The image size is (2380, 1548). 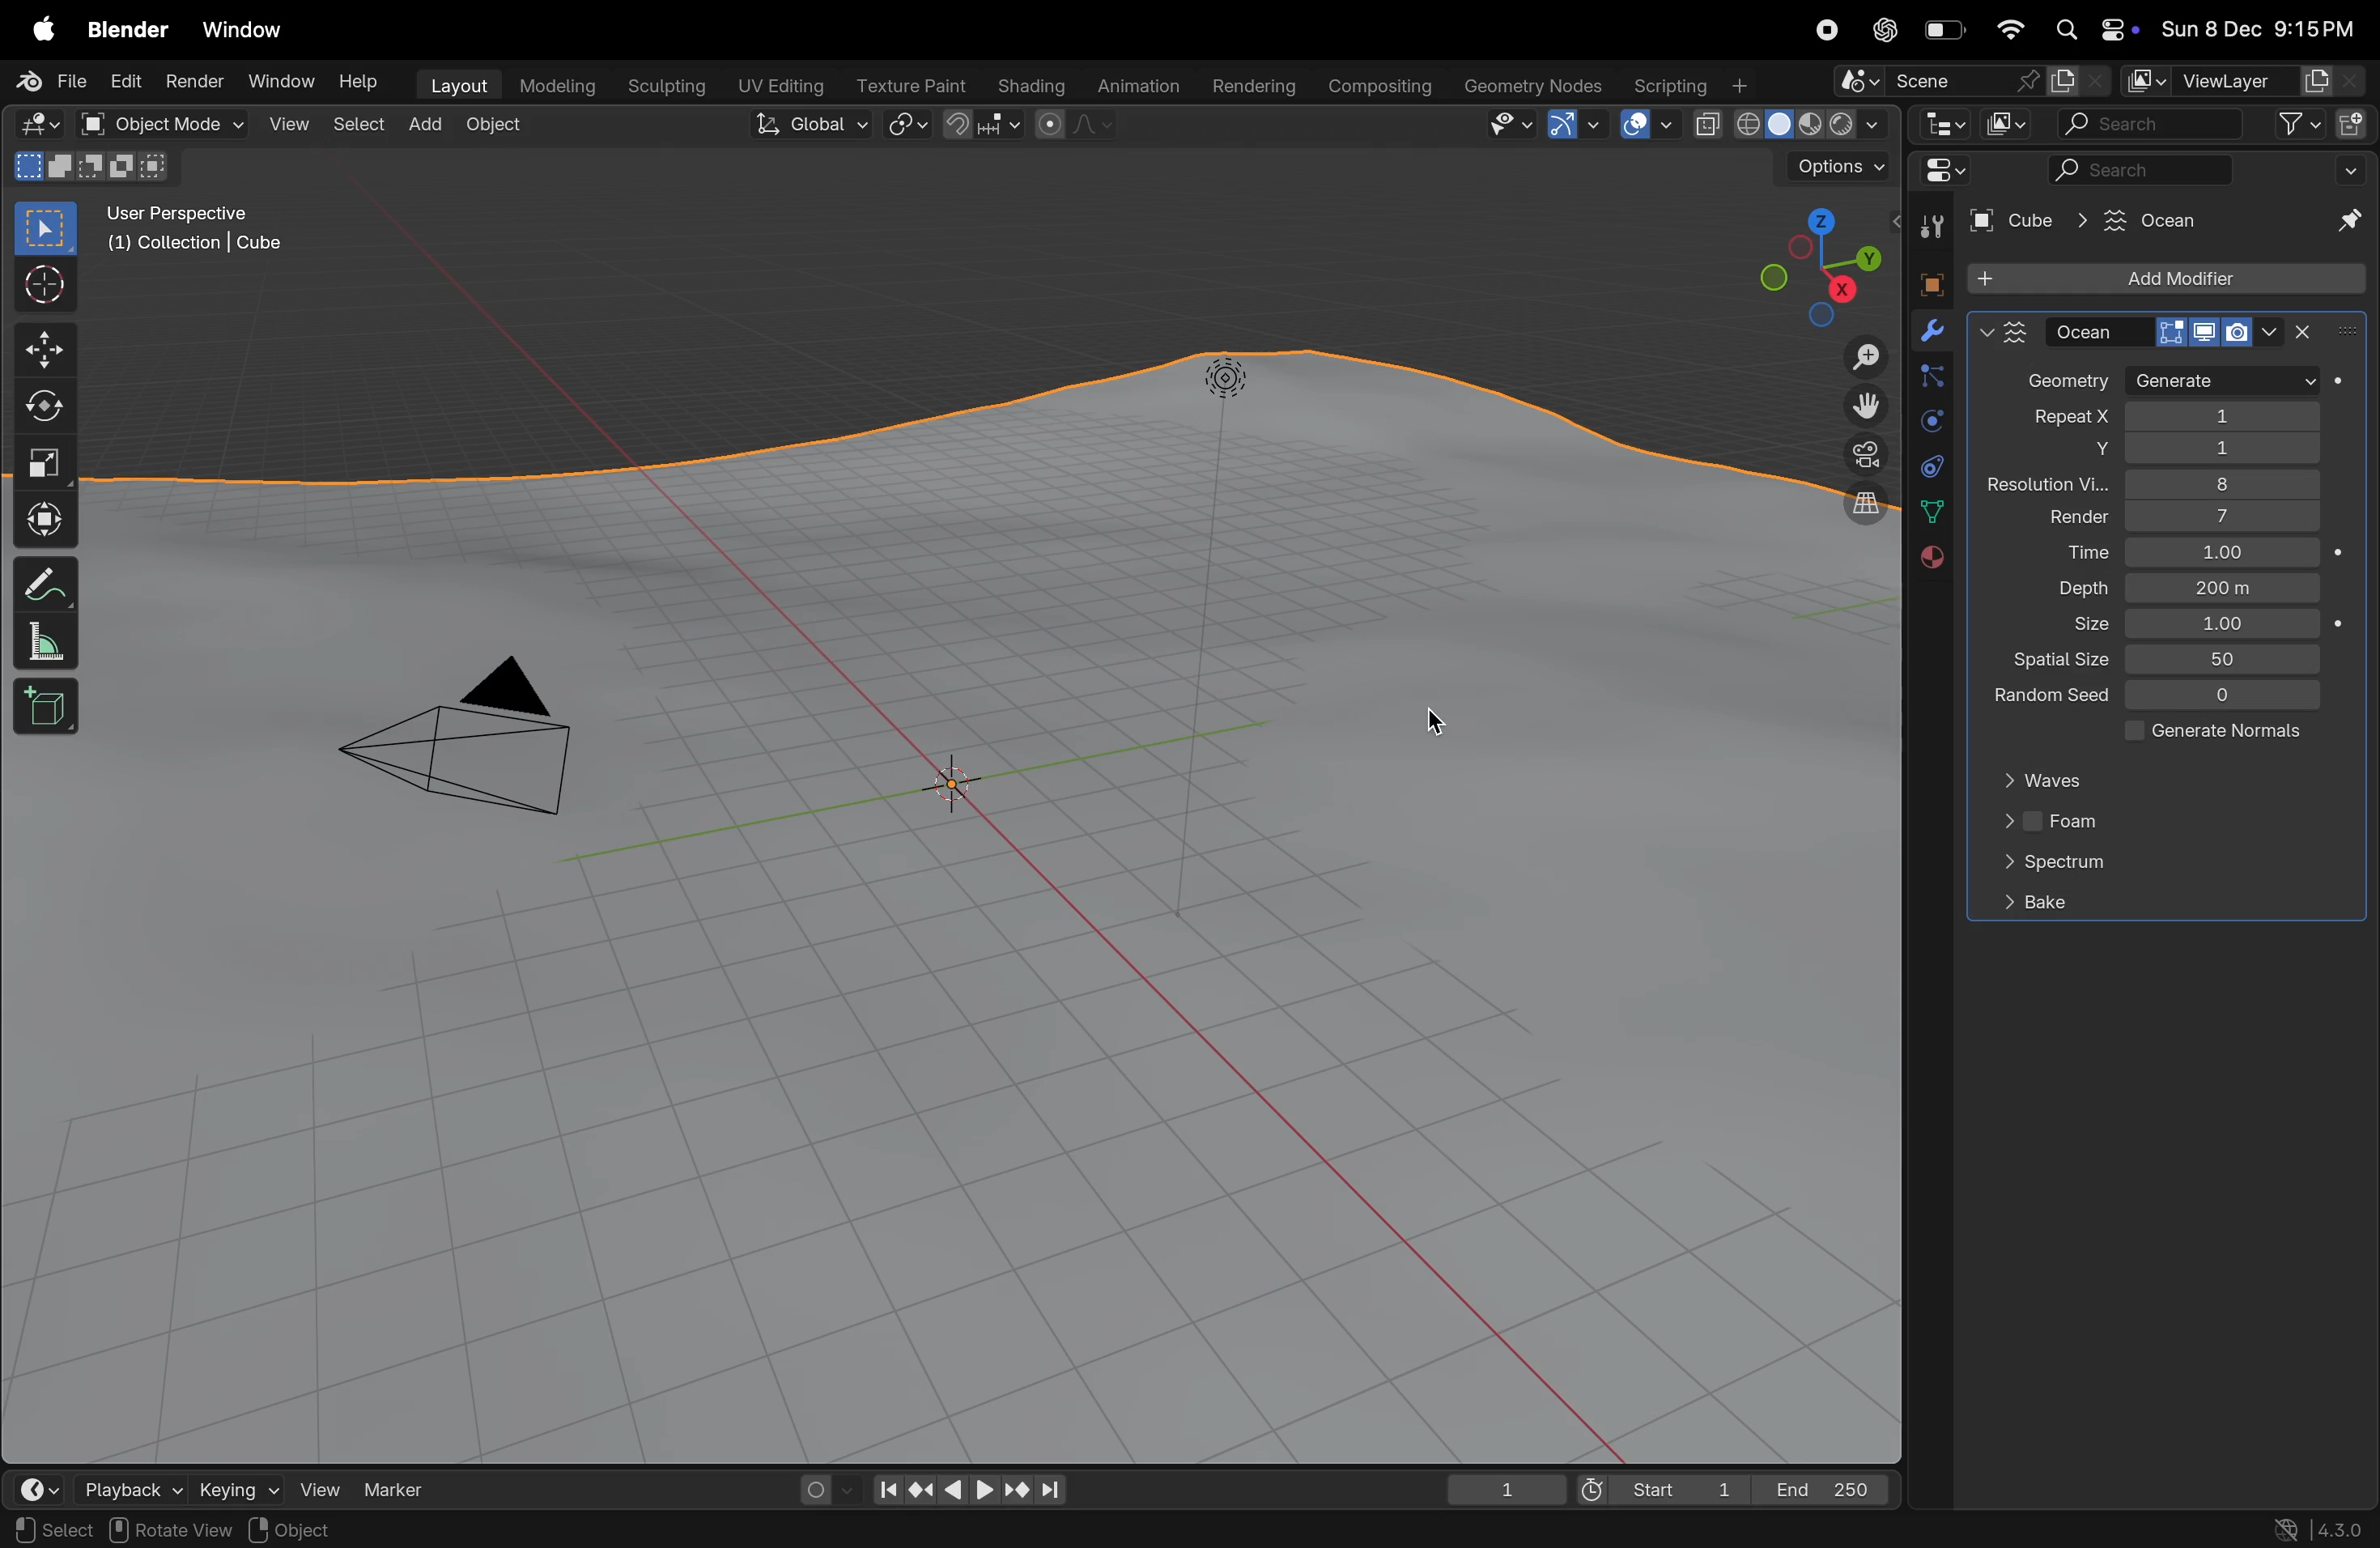 What do you see at coordinates (1826, 1486) in the screenshot?
I see `end 250` at bounding box center [1826, 1486].